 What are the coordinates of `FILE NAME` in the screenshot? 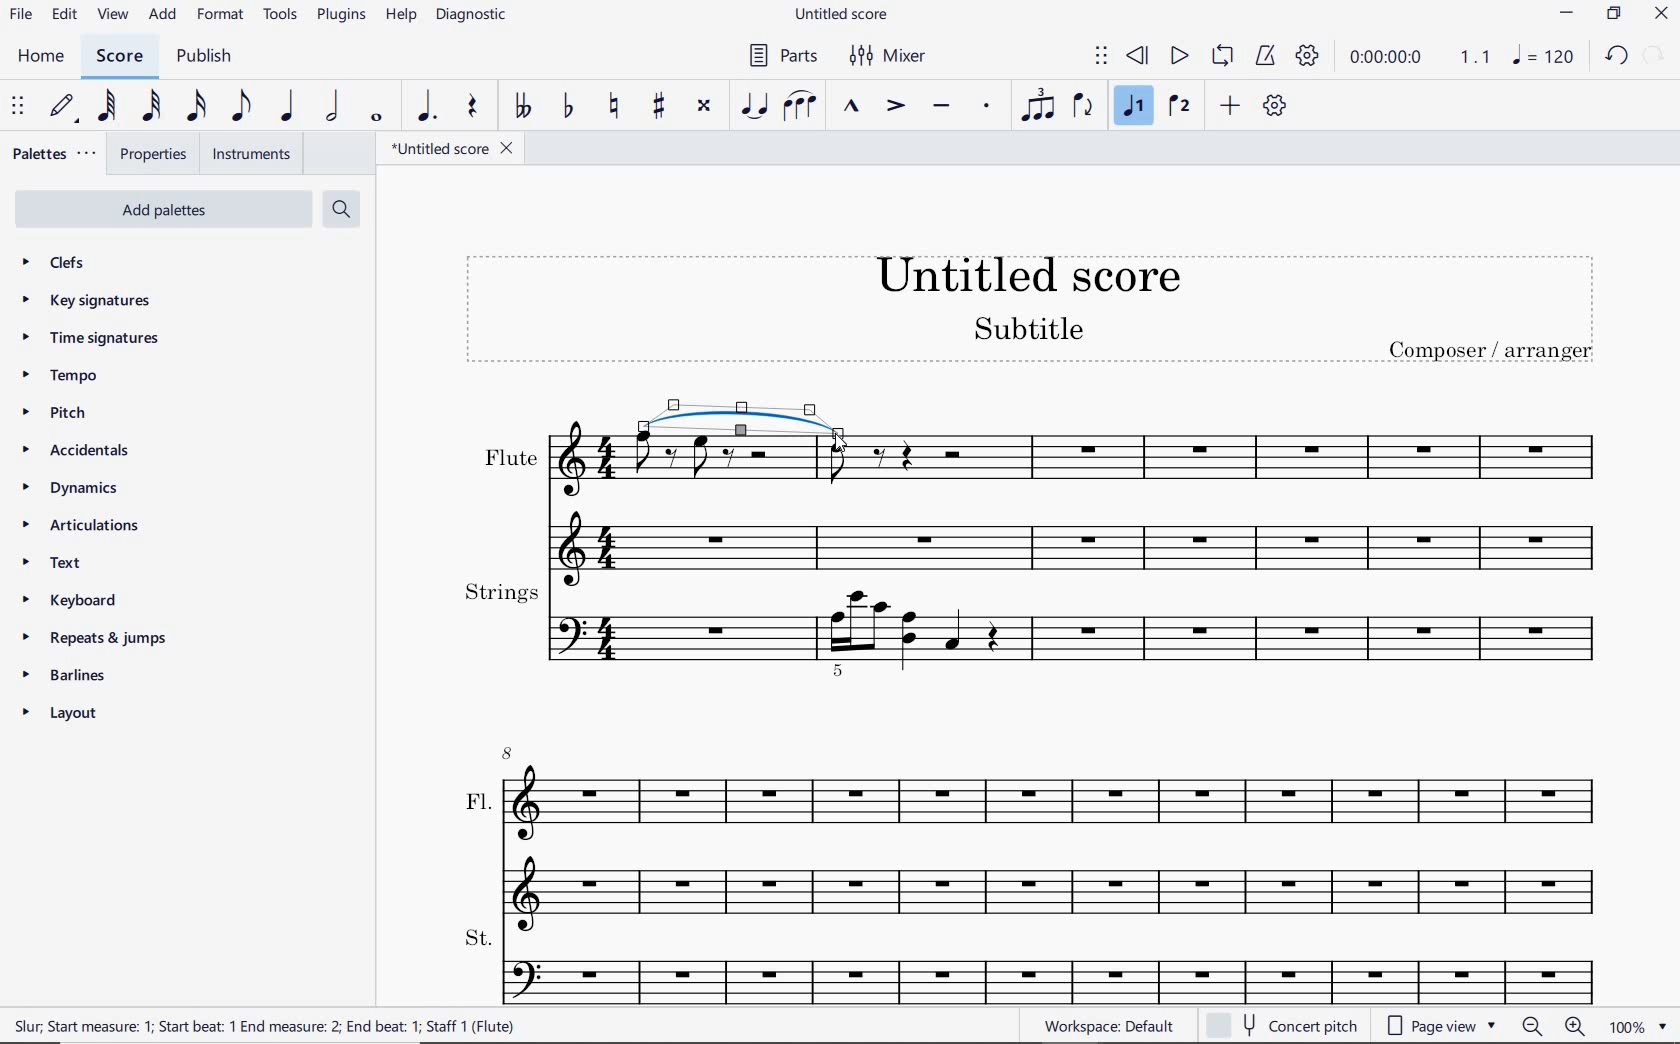 It's located at (449, 147).